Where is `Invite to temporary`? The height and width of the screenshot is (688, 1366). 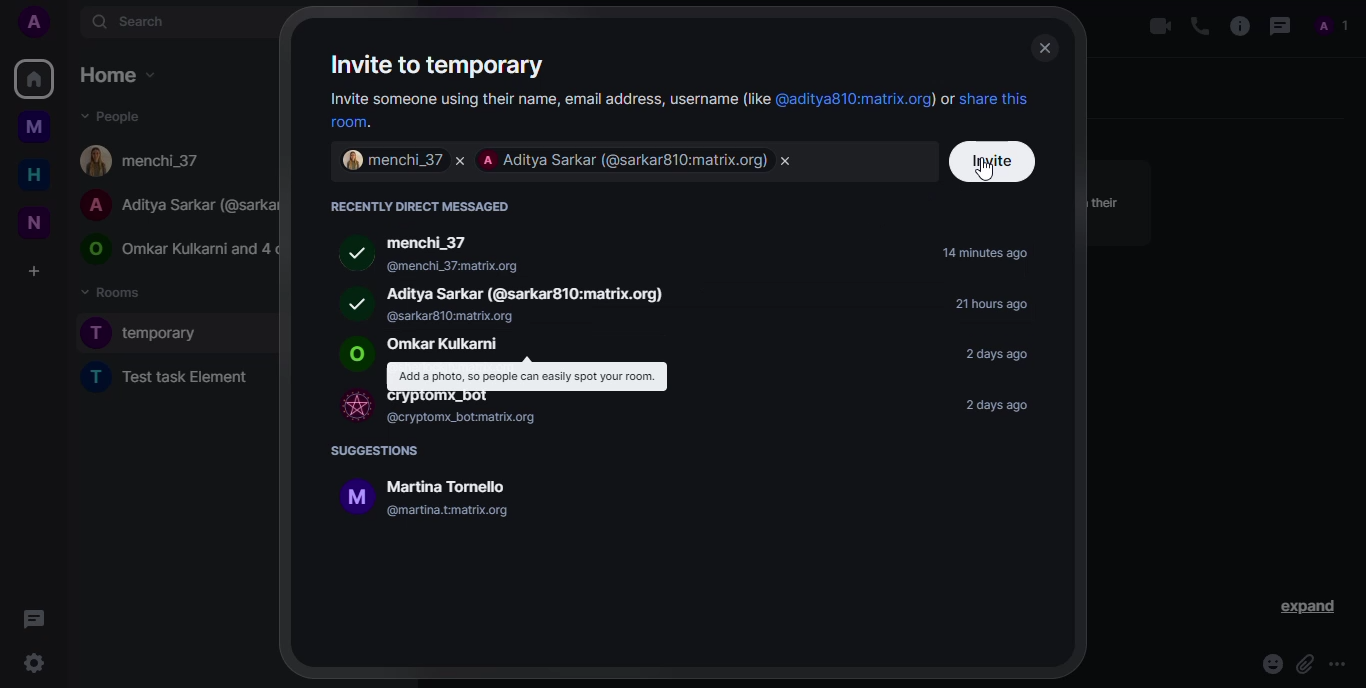 Invite to temporary is located at coordinates (455, 65).